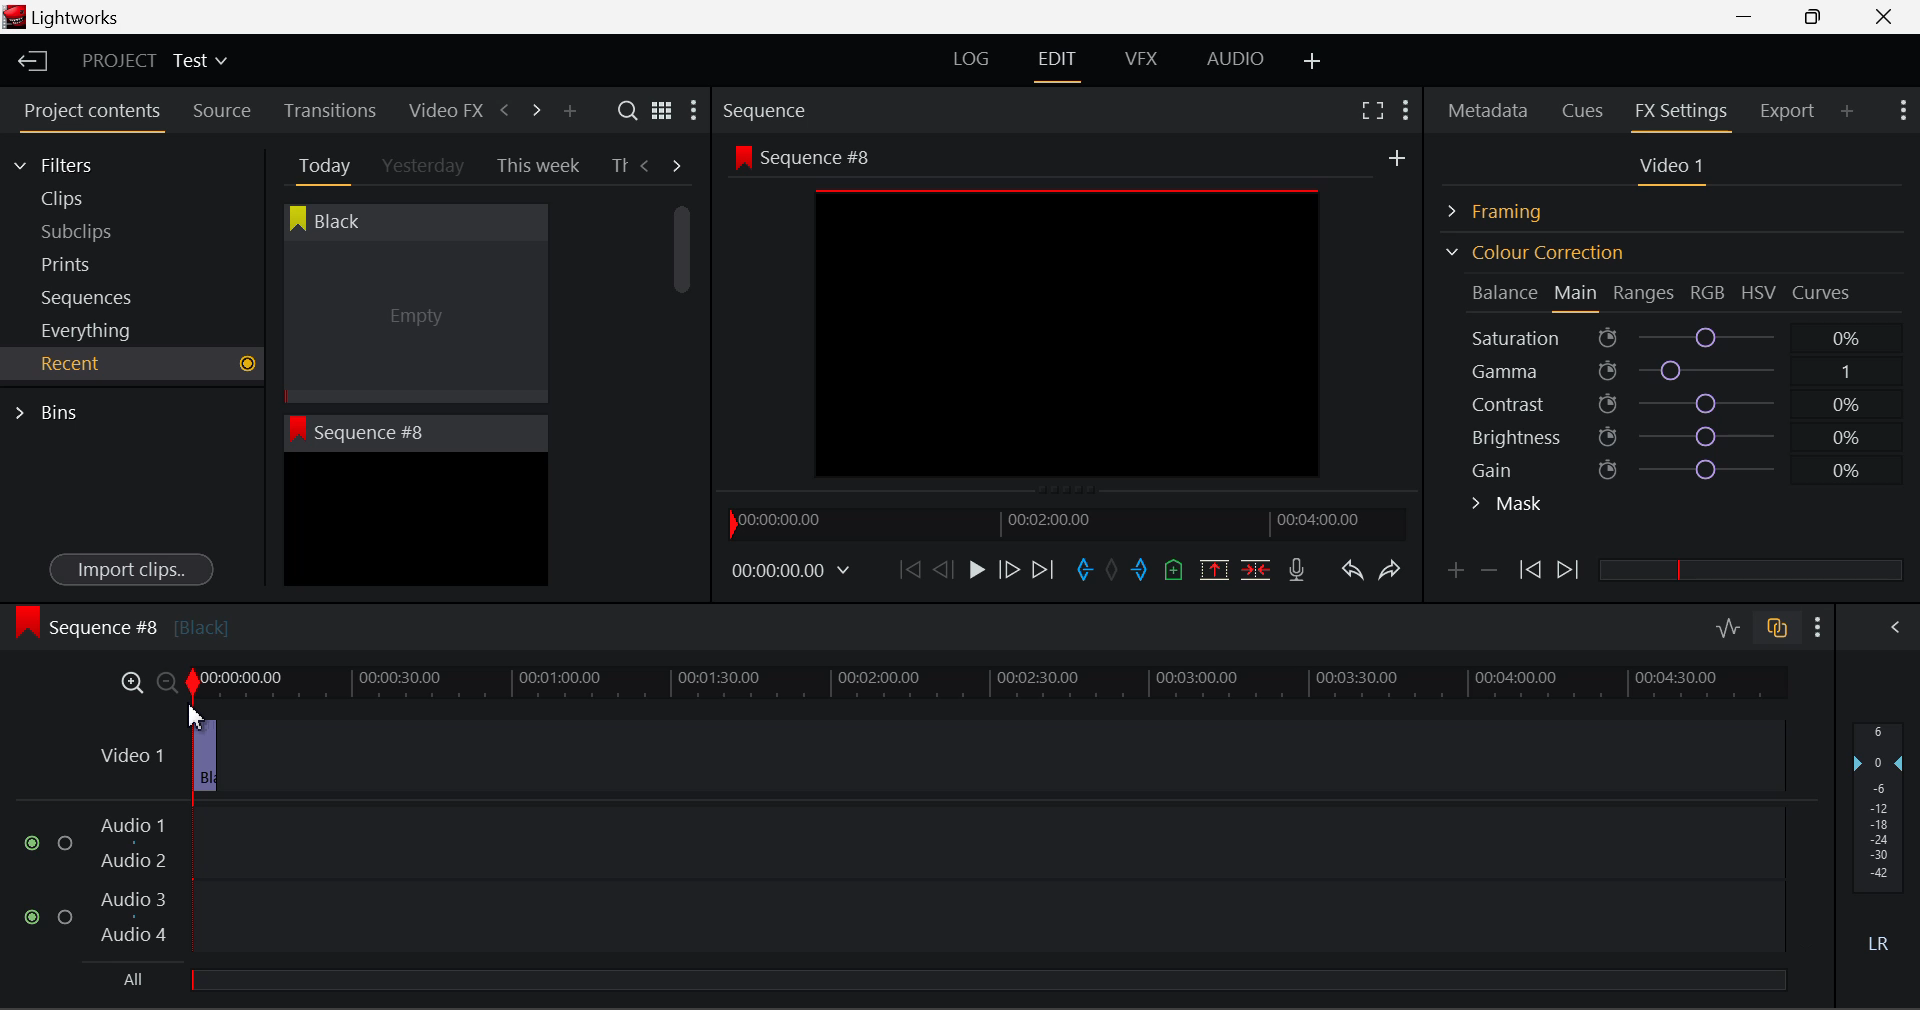  What do you see at coordinates (924, 757) in the screenshot?
I see `Clip 2 Deleted` at bounding box center [924, 757].